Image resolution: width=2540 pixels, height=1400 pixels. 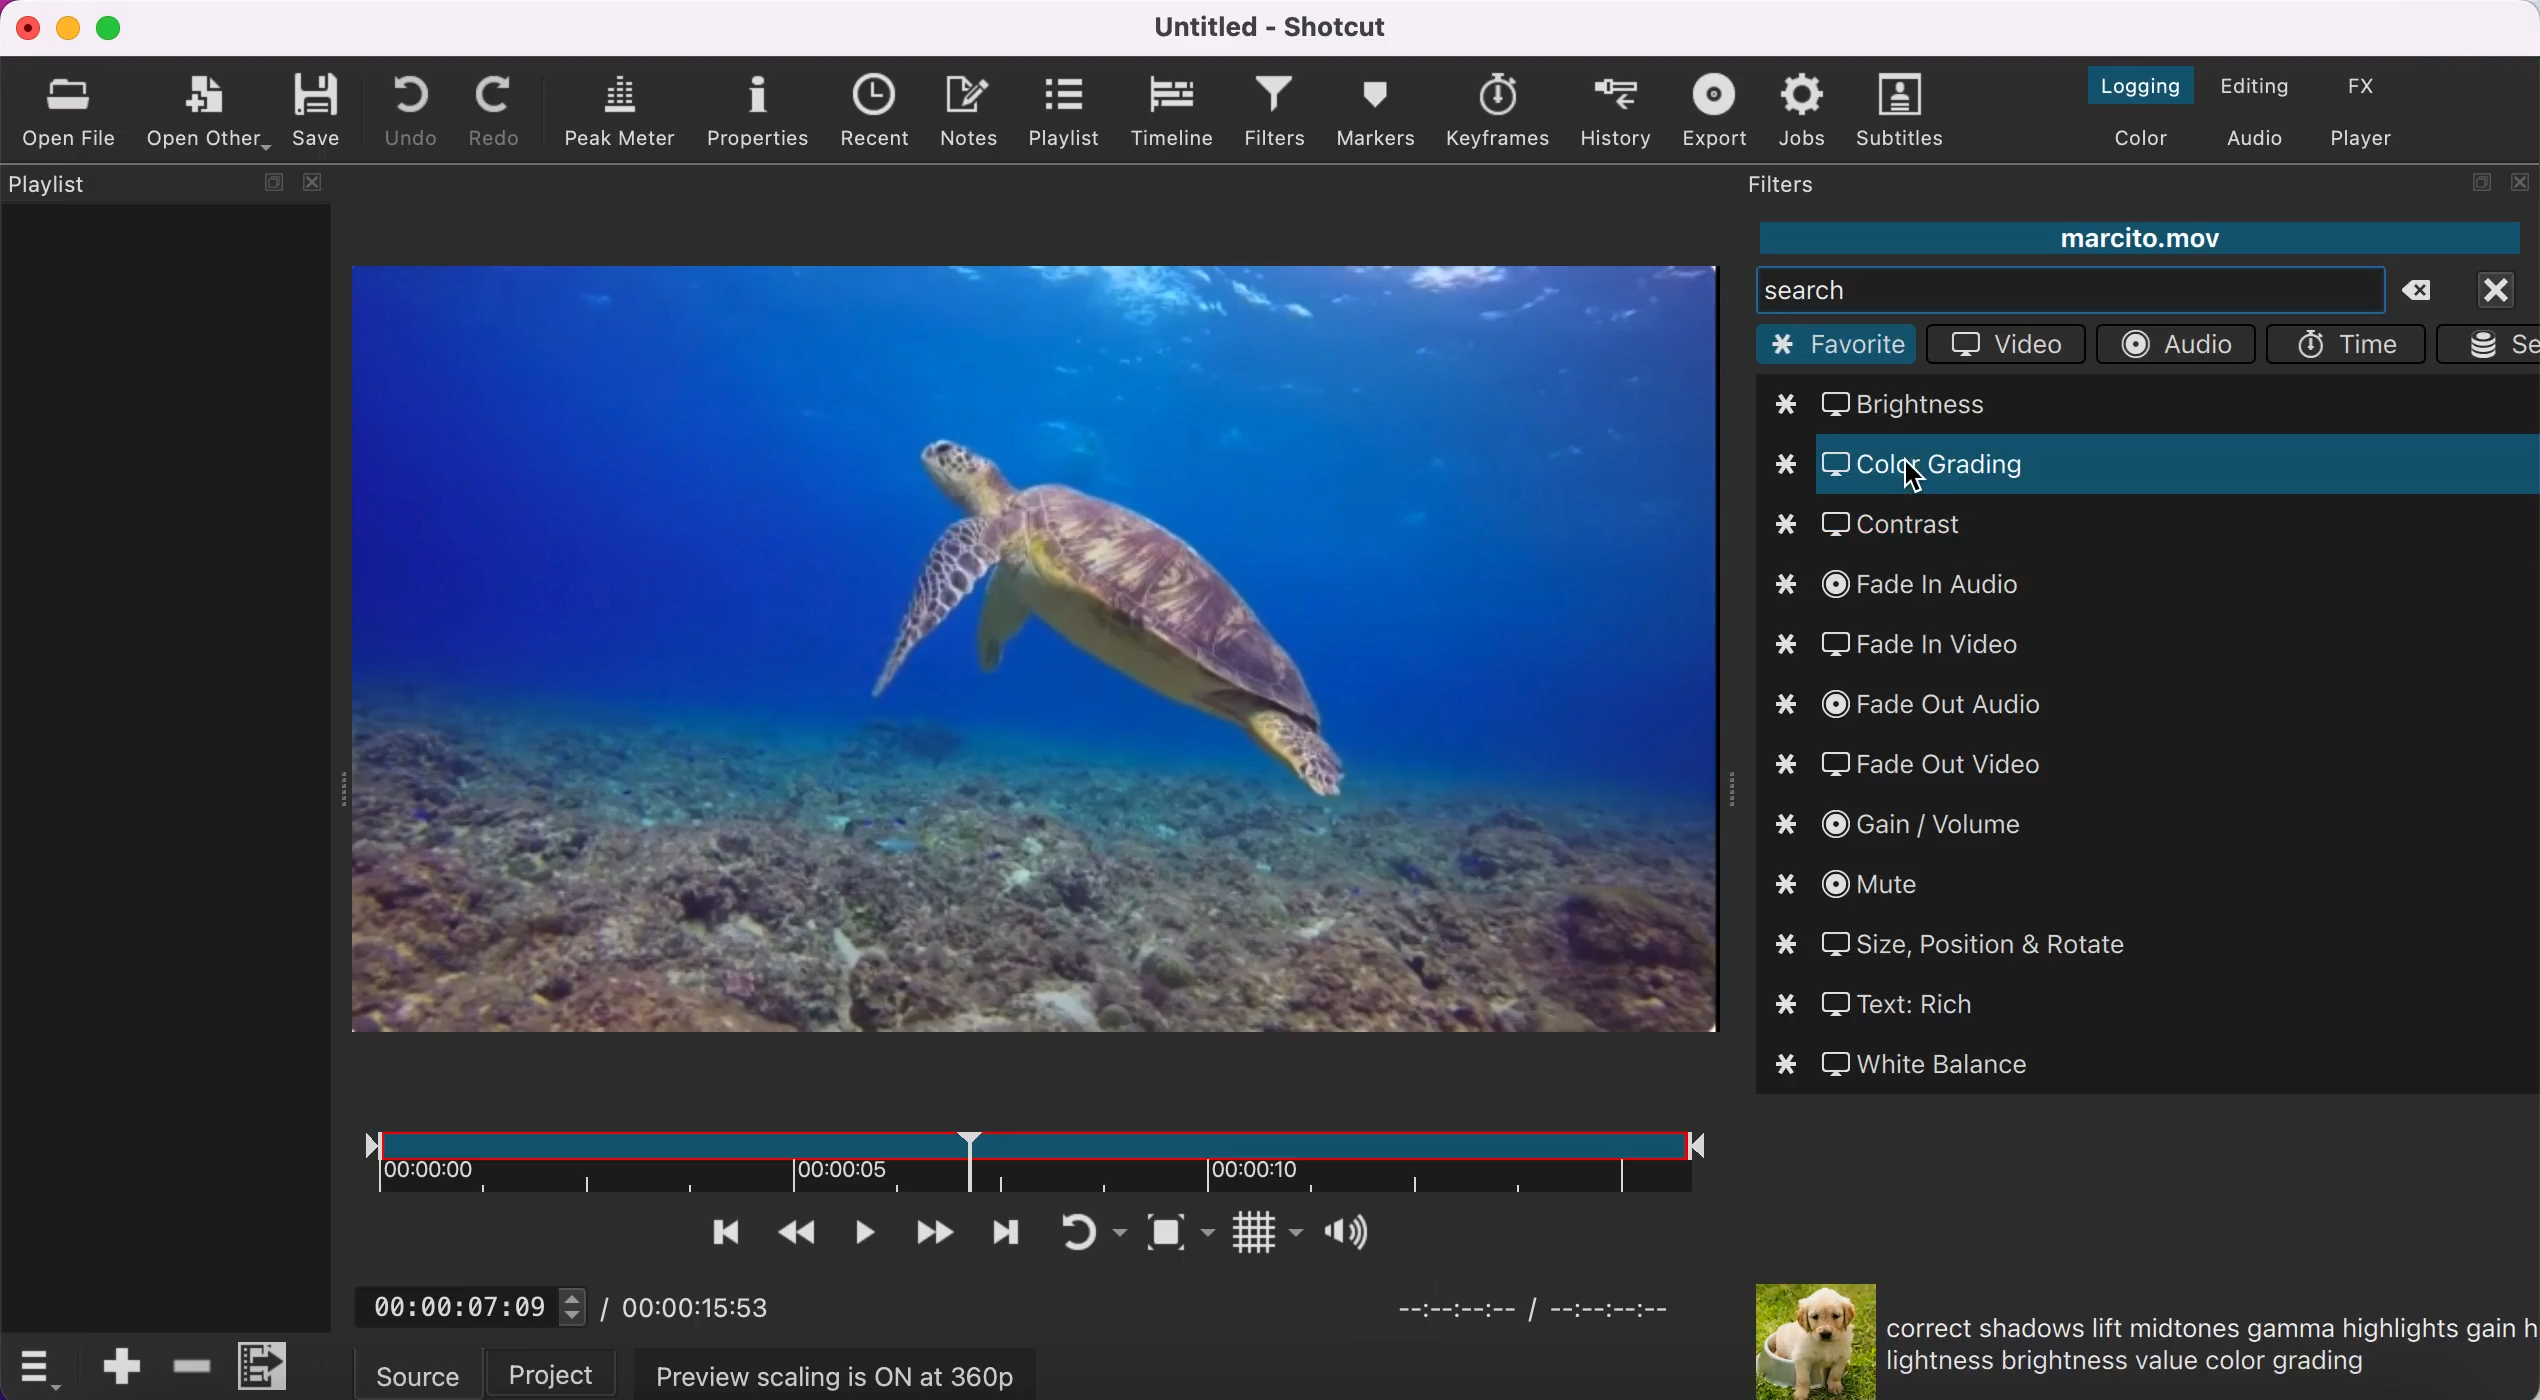 What do you see at coordinates (419, 1372) in the screenshot?
I see `source` at bounding box center [419, 1372].